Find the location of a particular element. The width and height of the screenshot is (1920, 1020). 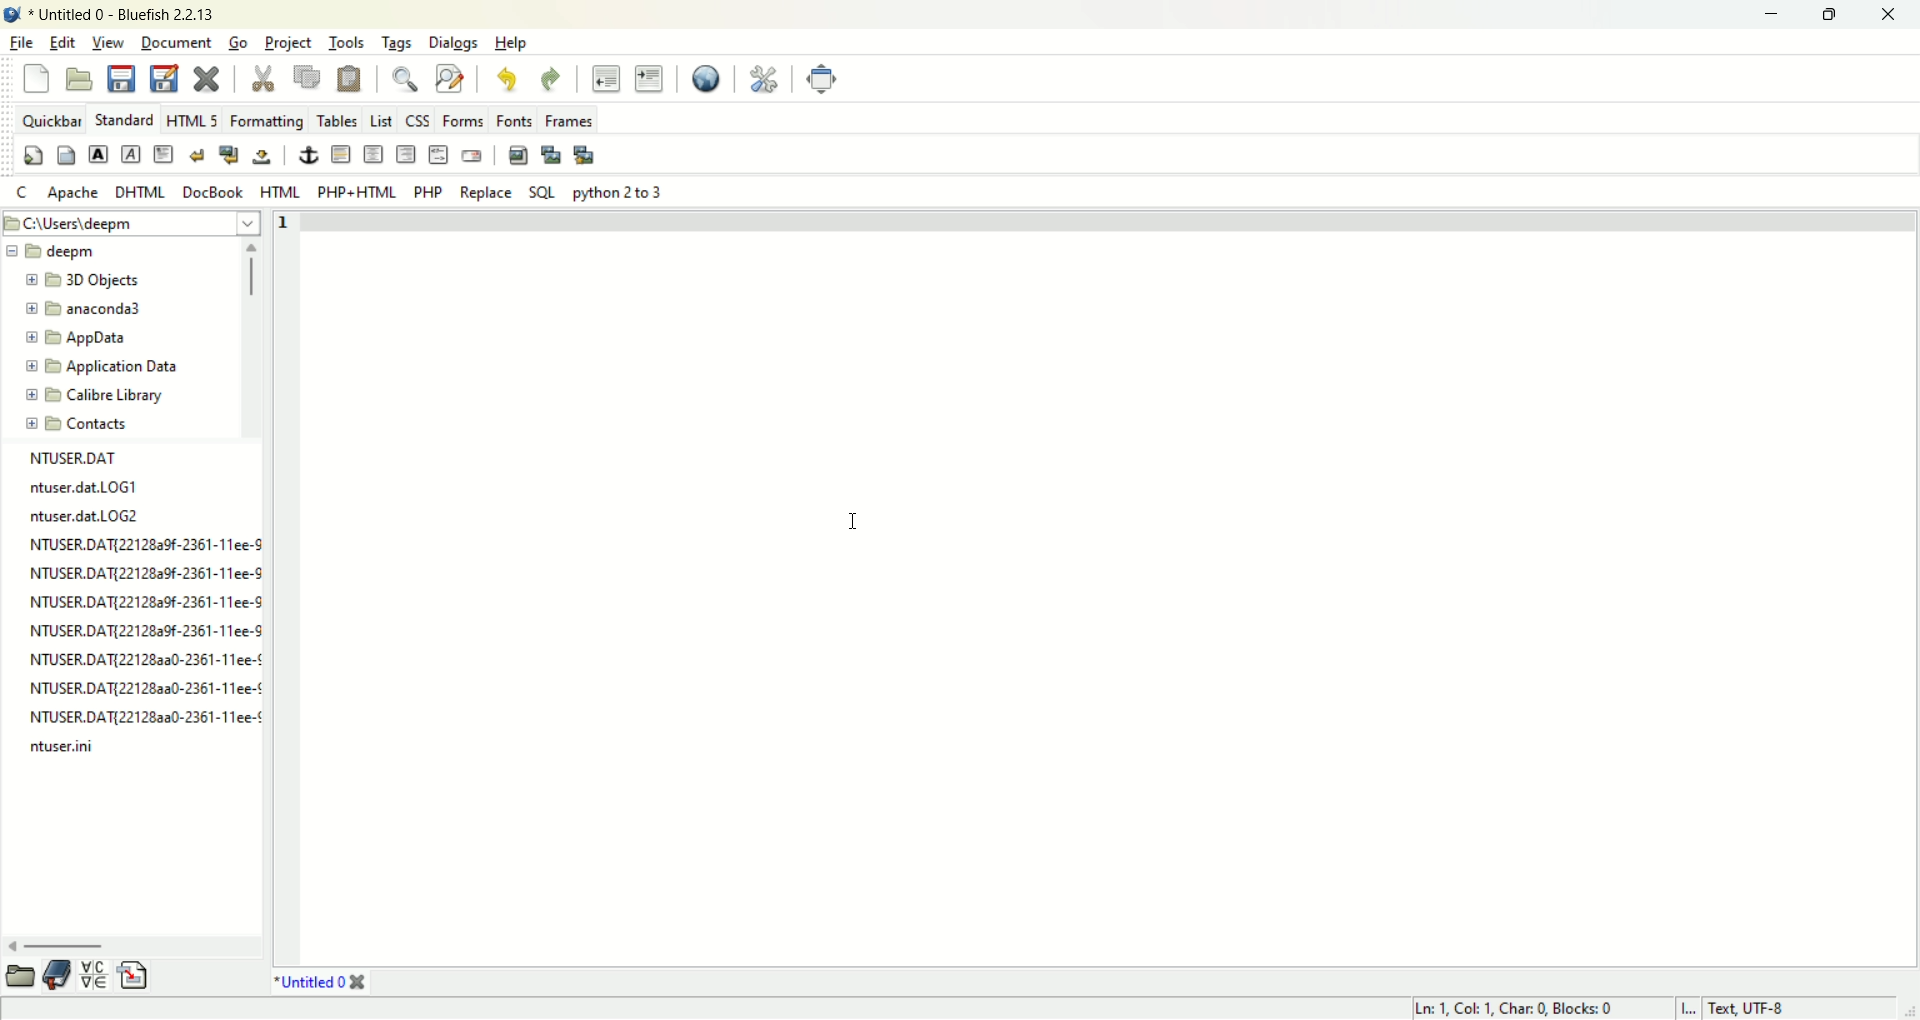

charmap is located at coordinates (94, 978).